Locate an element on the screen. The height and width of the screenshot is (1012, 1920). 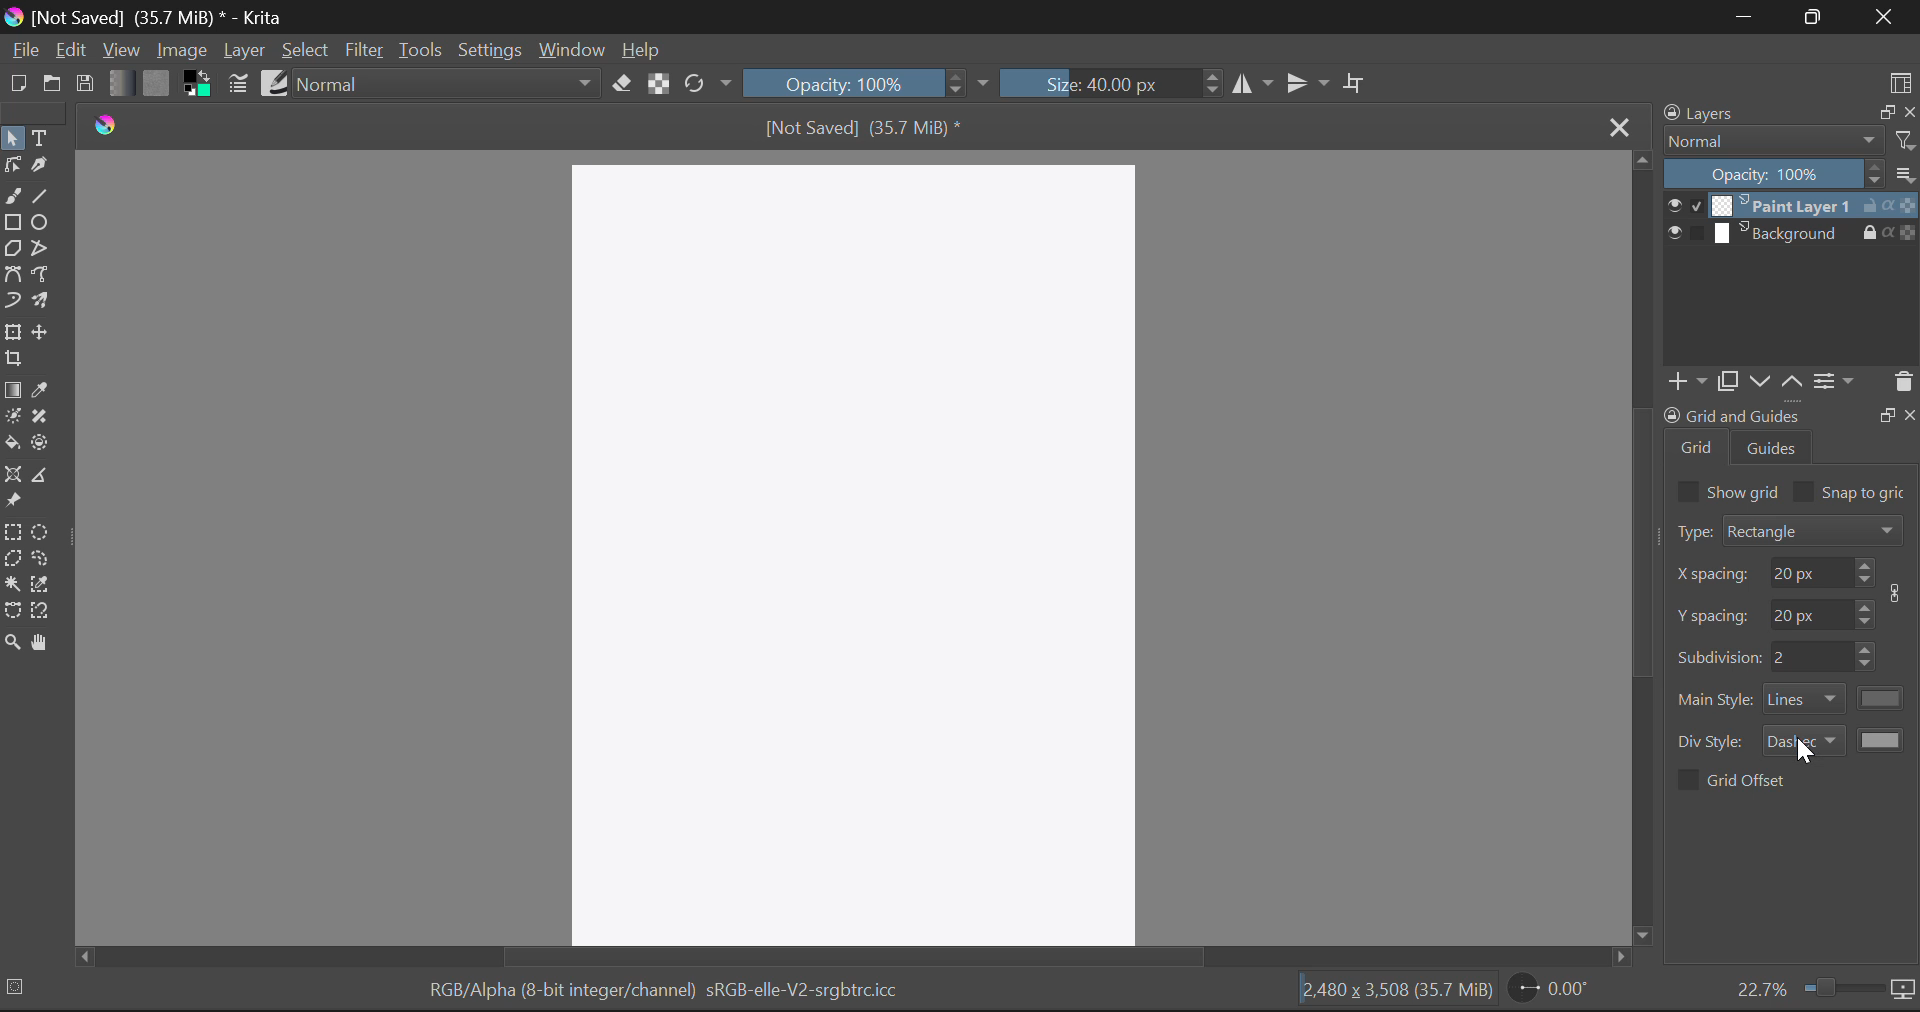
normal is located at coordinates (1773, 140).